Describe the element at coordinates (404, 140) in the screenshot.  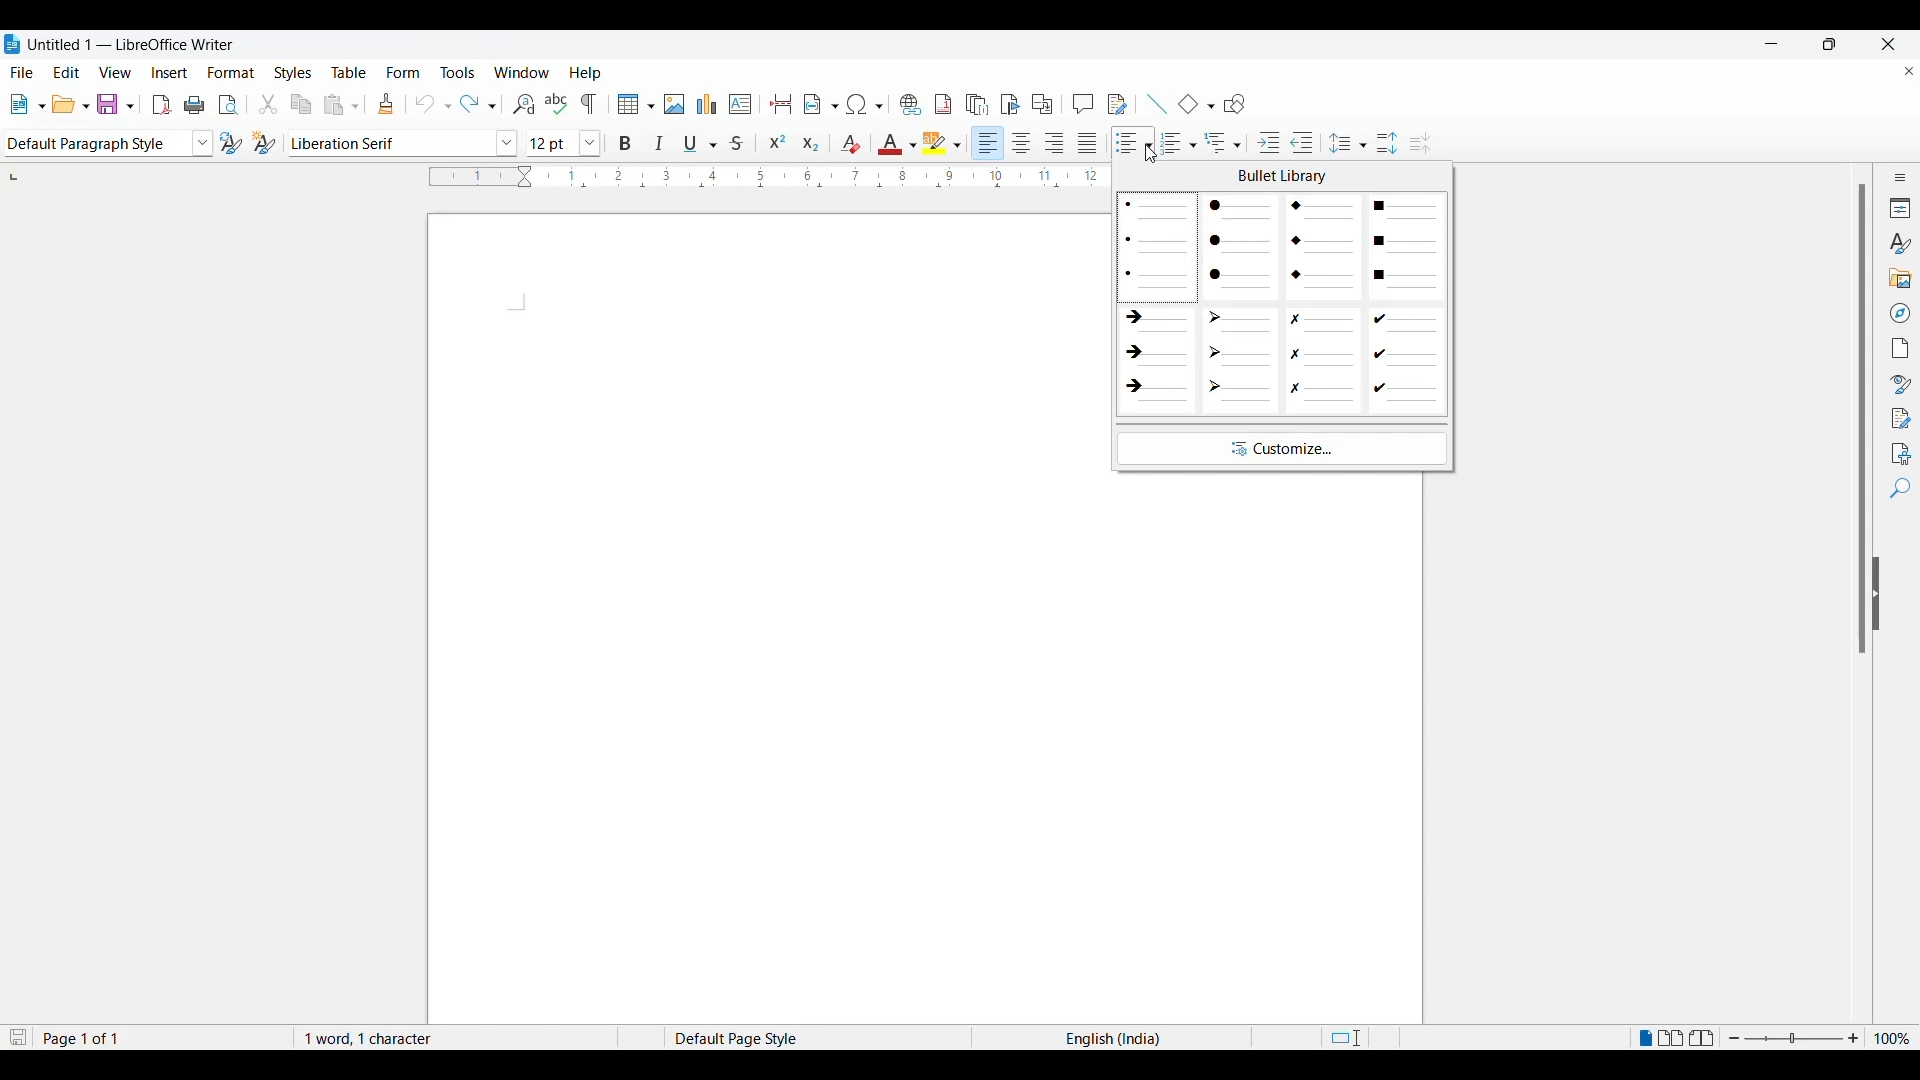
I see `font style` at that location.